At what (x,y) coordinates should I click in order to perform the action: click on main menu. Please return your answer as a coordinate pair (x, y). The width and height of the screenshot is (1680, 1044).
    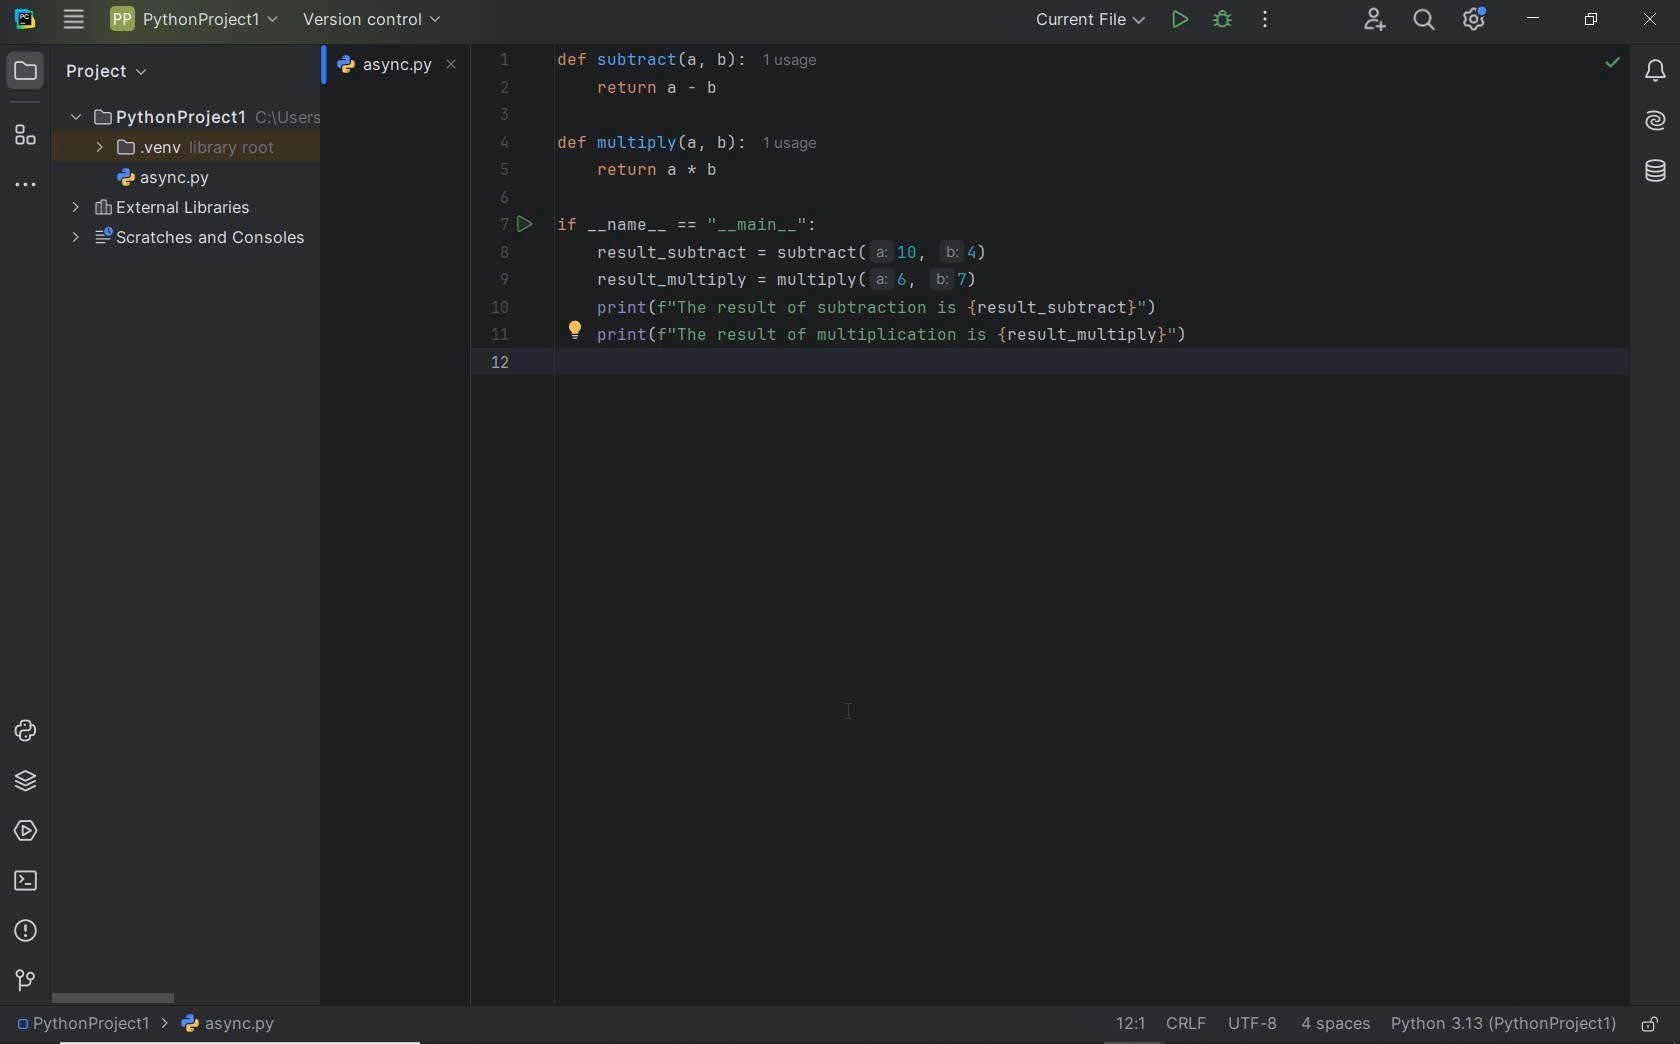
    Looking at the image, I should click on (73, 21).